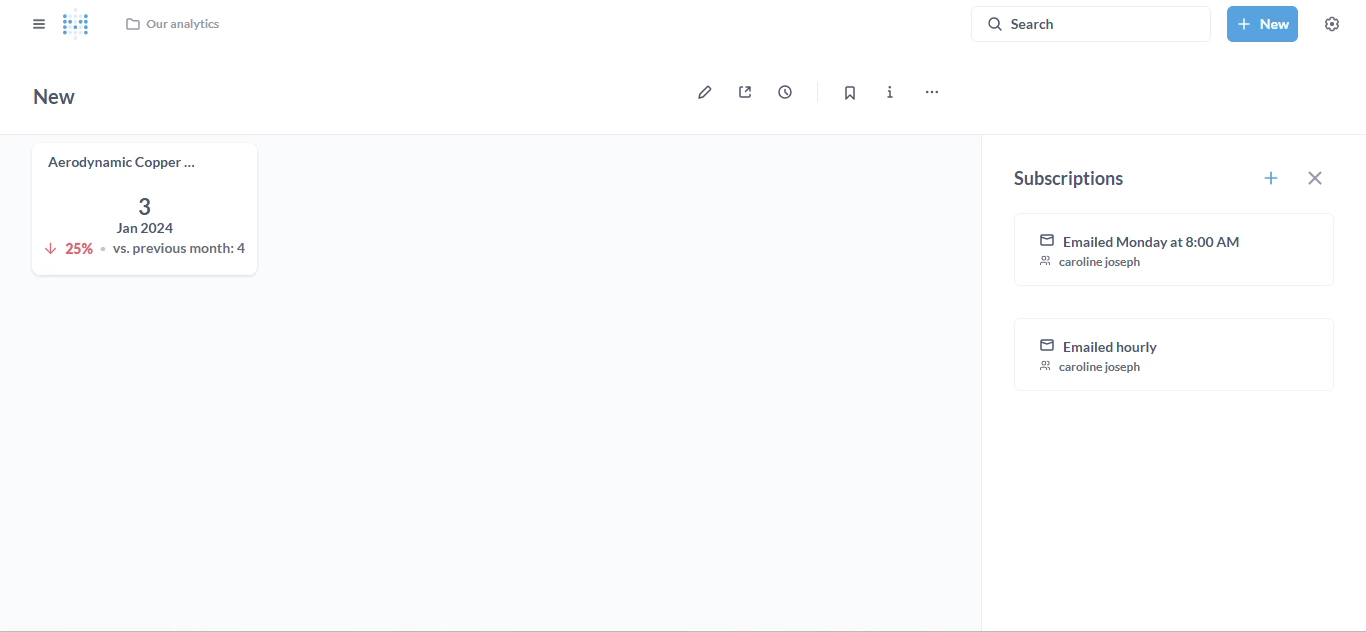  What do you see at coordinates (891, 92) in the screenshot?
I see `more info` at bounding box center [891, 92].